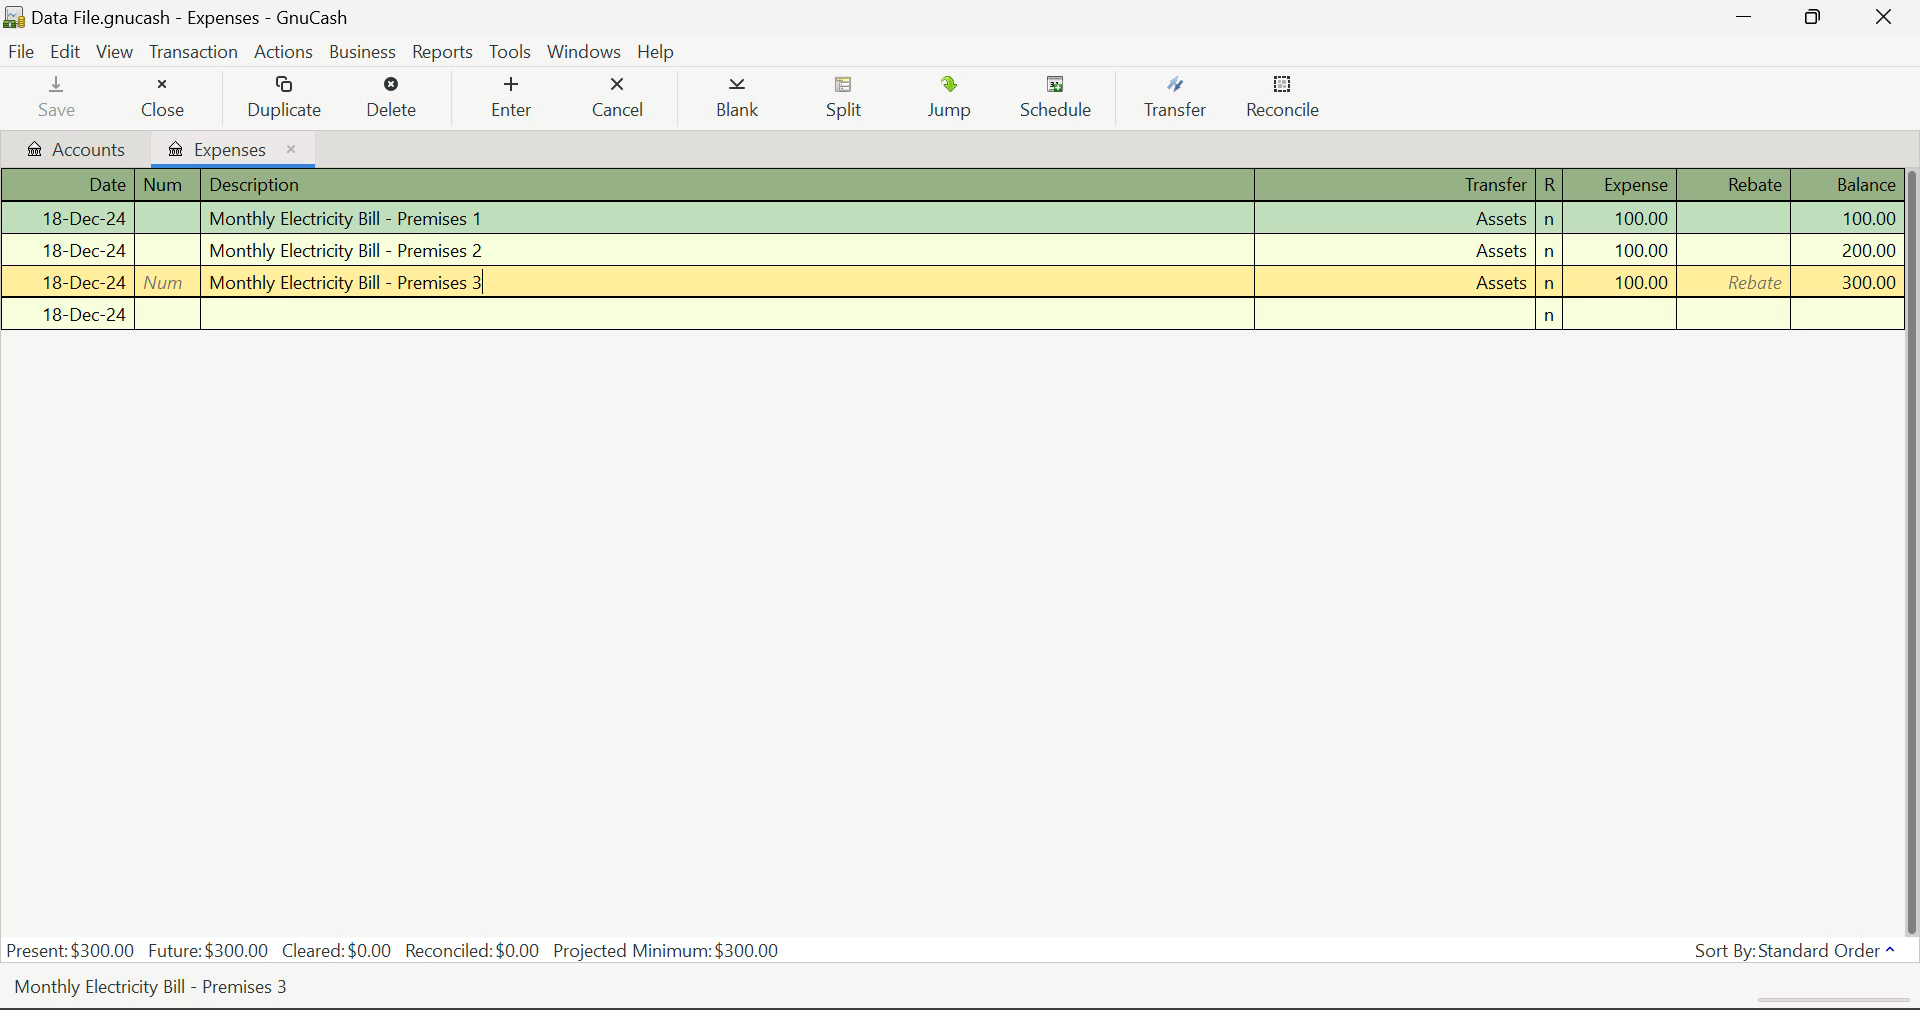  I want to click on Blank, so click(744, 100).